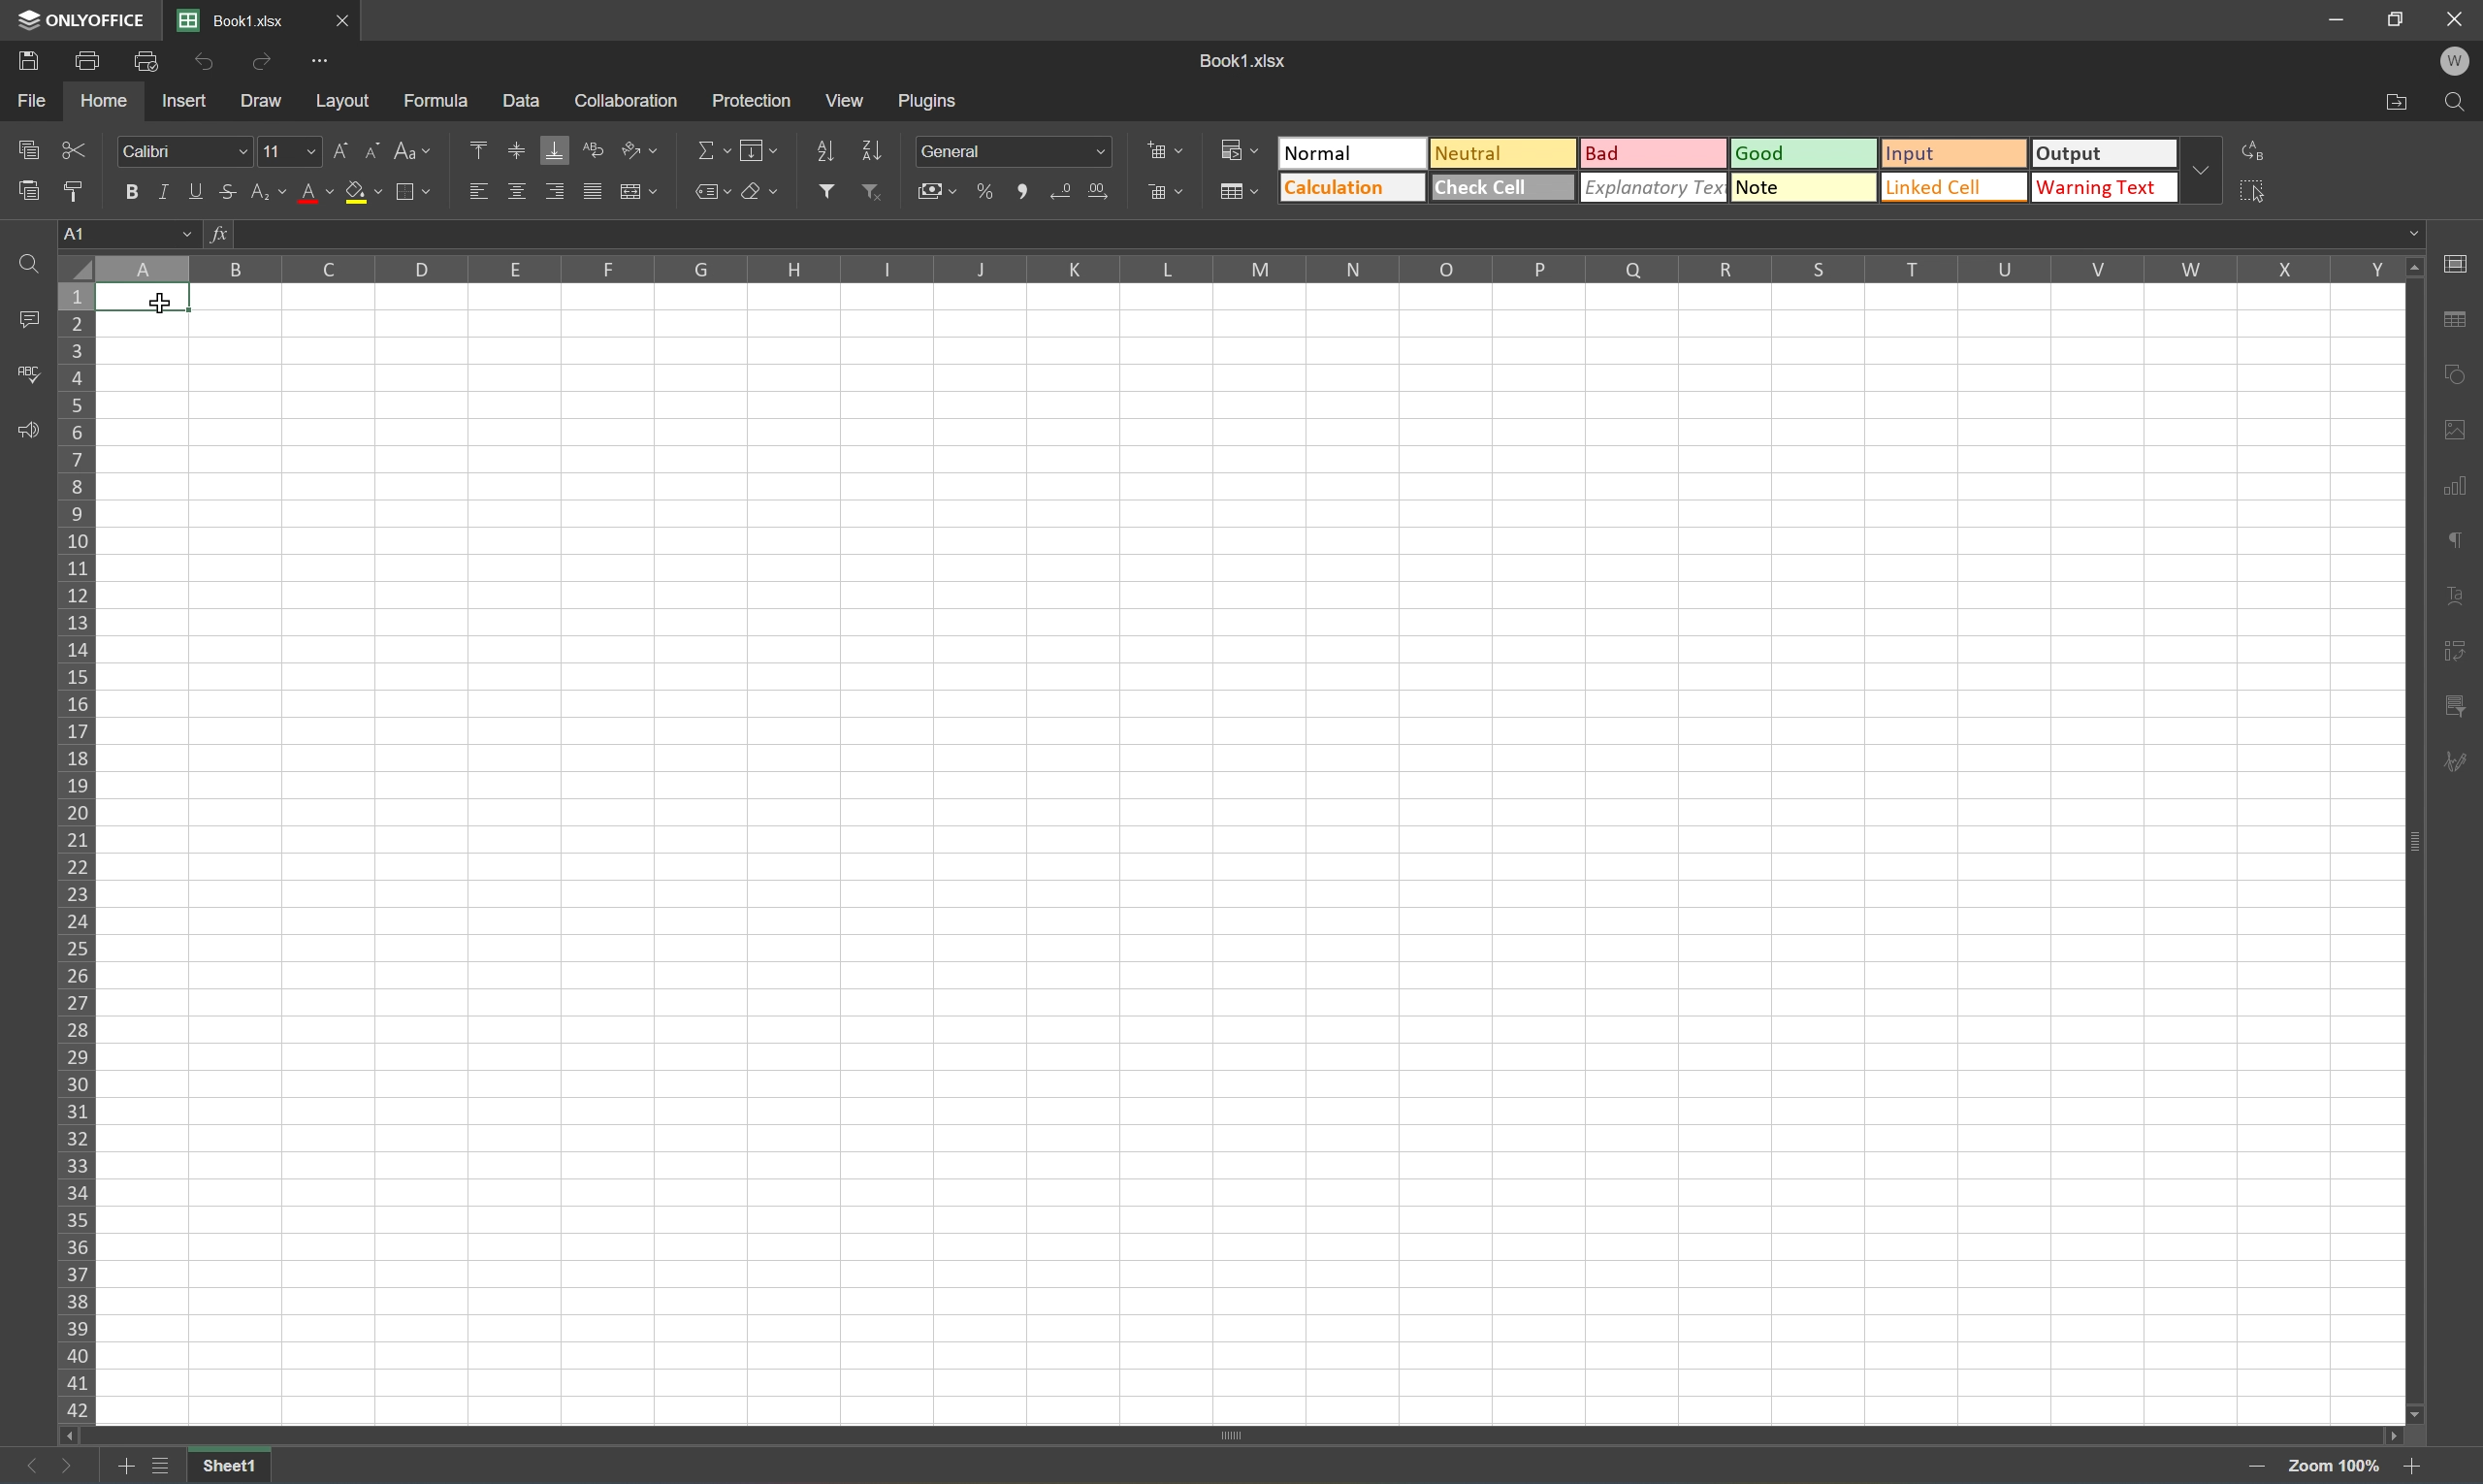 The width and height of the screenshot is (2483, 1484). I want to click on Good, so click(1806, 152).